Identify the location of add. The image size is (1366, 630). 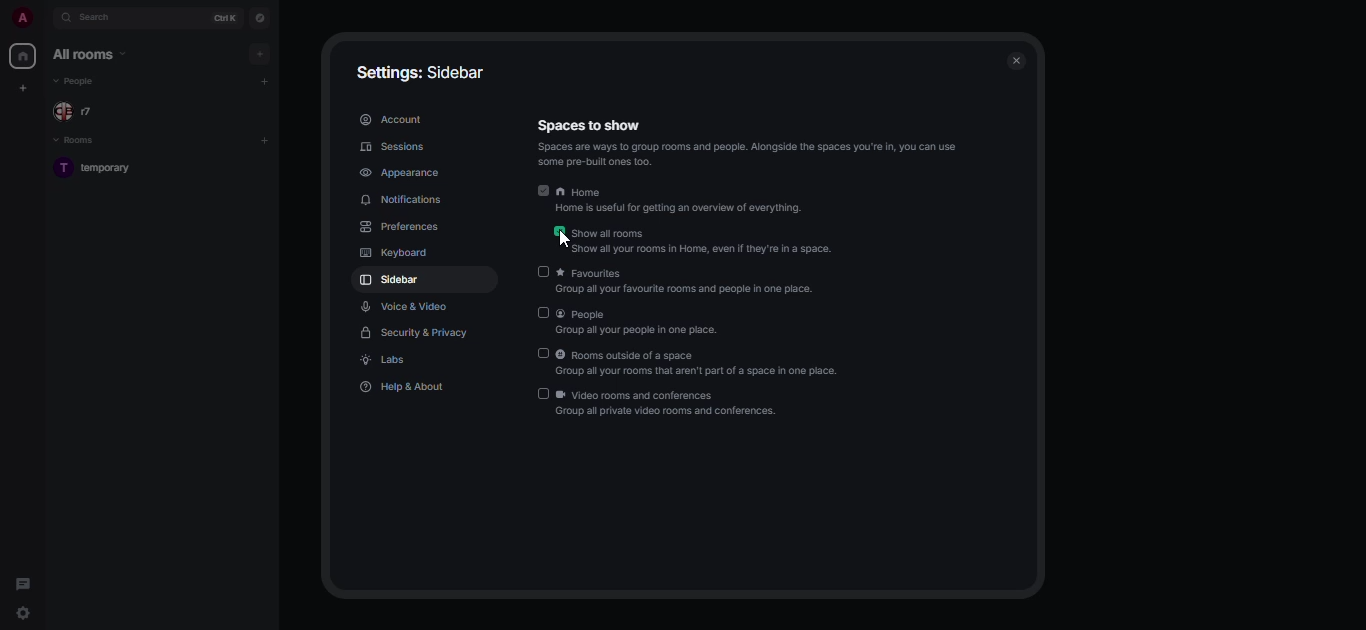
(267, 82).